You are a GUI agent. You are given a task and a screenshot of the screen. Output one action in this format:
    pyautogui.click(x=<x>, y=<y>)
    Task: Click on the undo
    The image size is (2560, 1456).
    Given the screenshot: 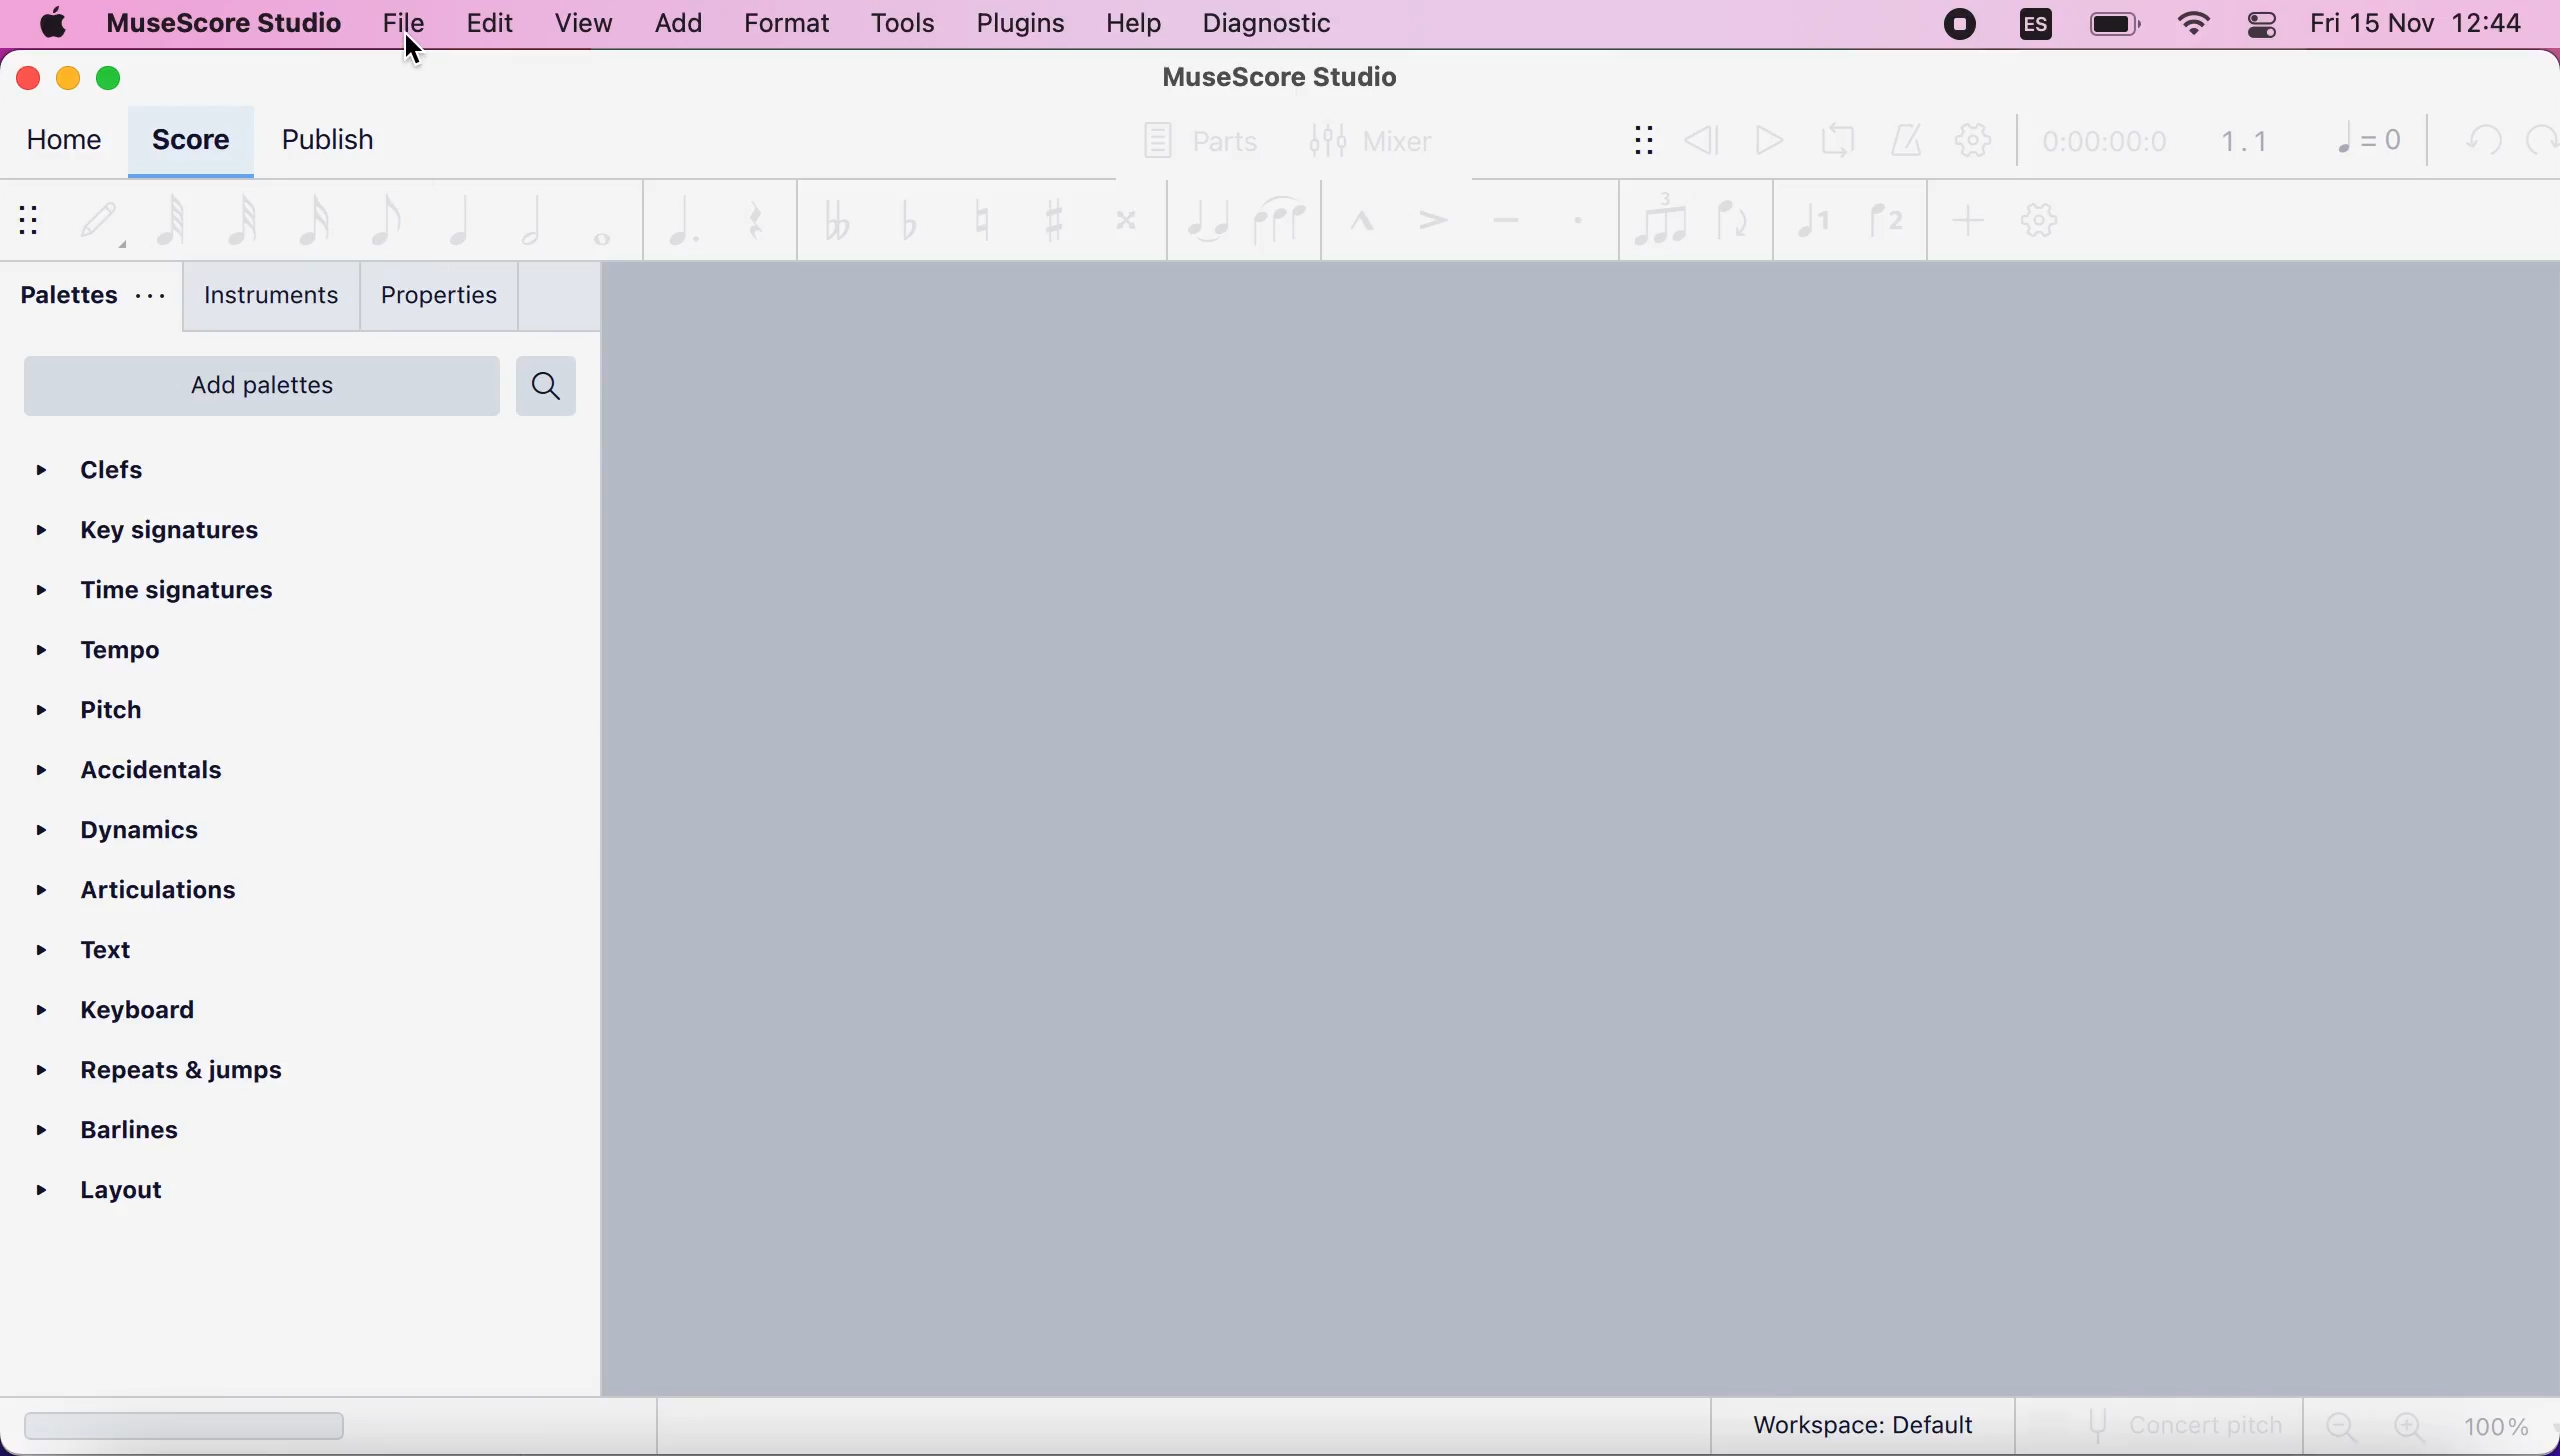 What is the action you would take?
    pyautogui.click(x=2477, y=141)
    